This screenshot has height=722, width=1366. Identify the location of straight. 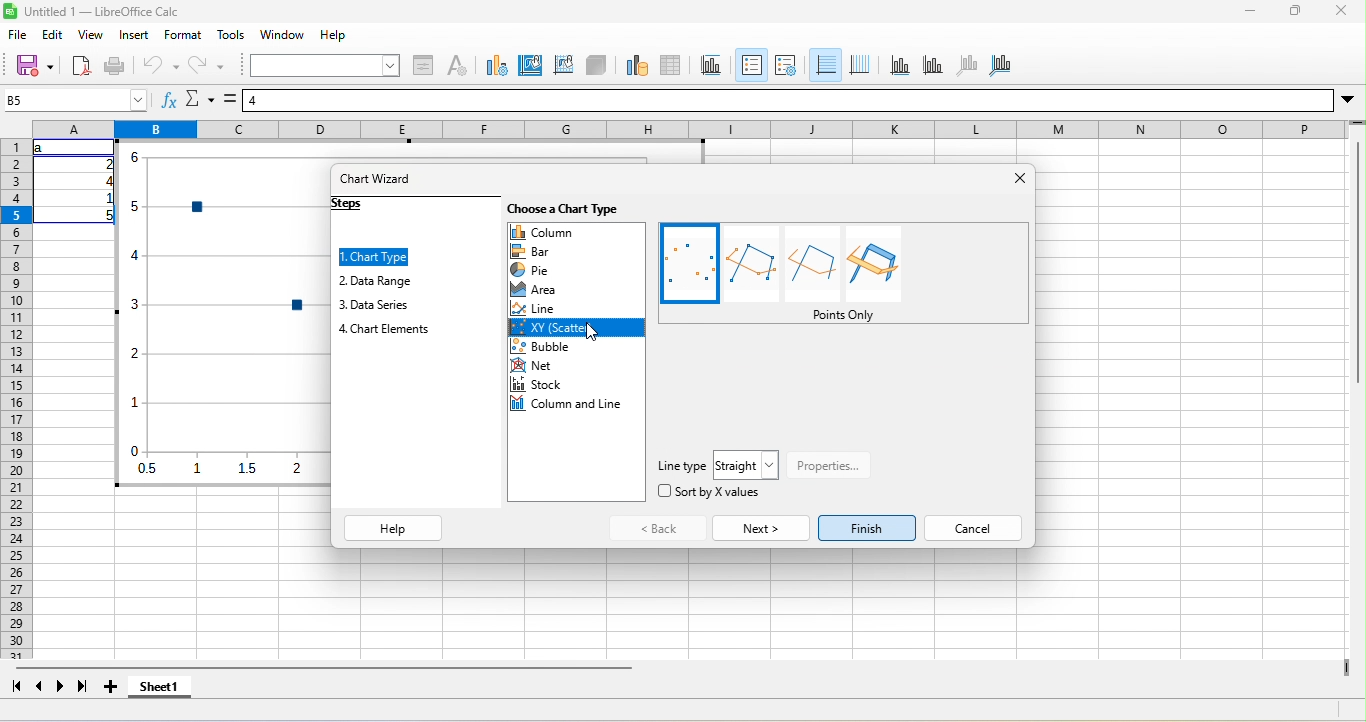
(746, 465).